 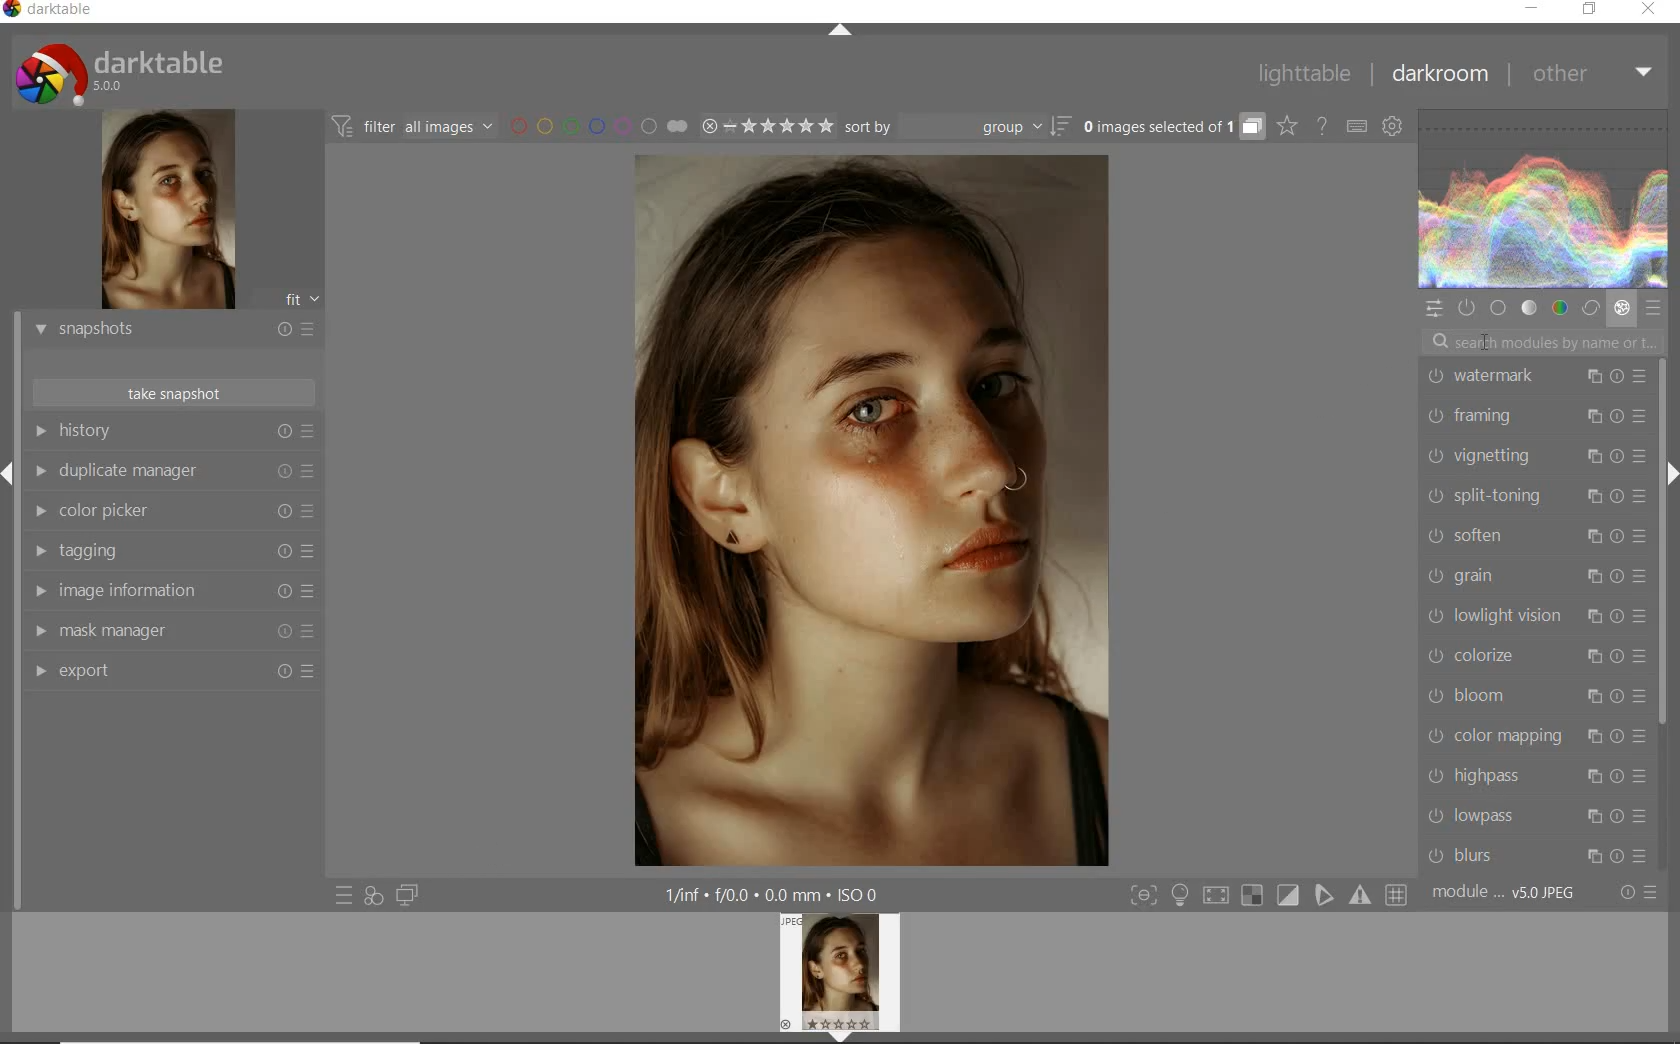 I want to click on module, so click(x=1506, y=893).